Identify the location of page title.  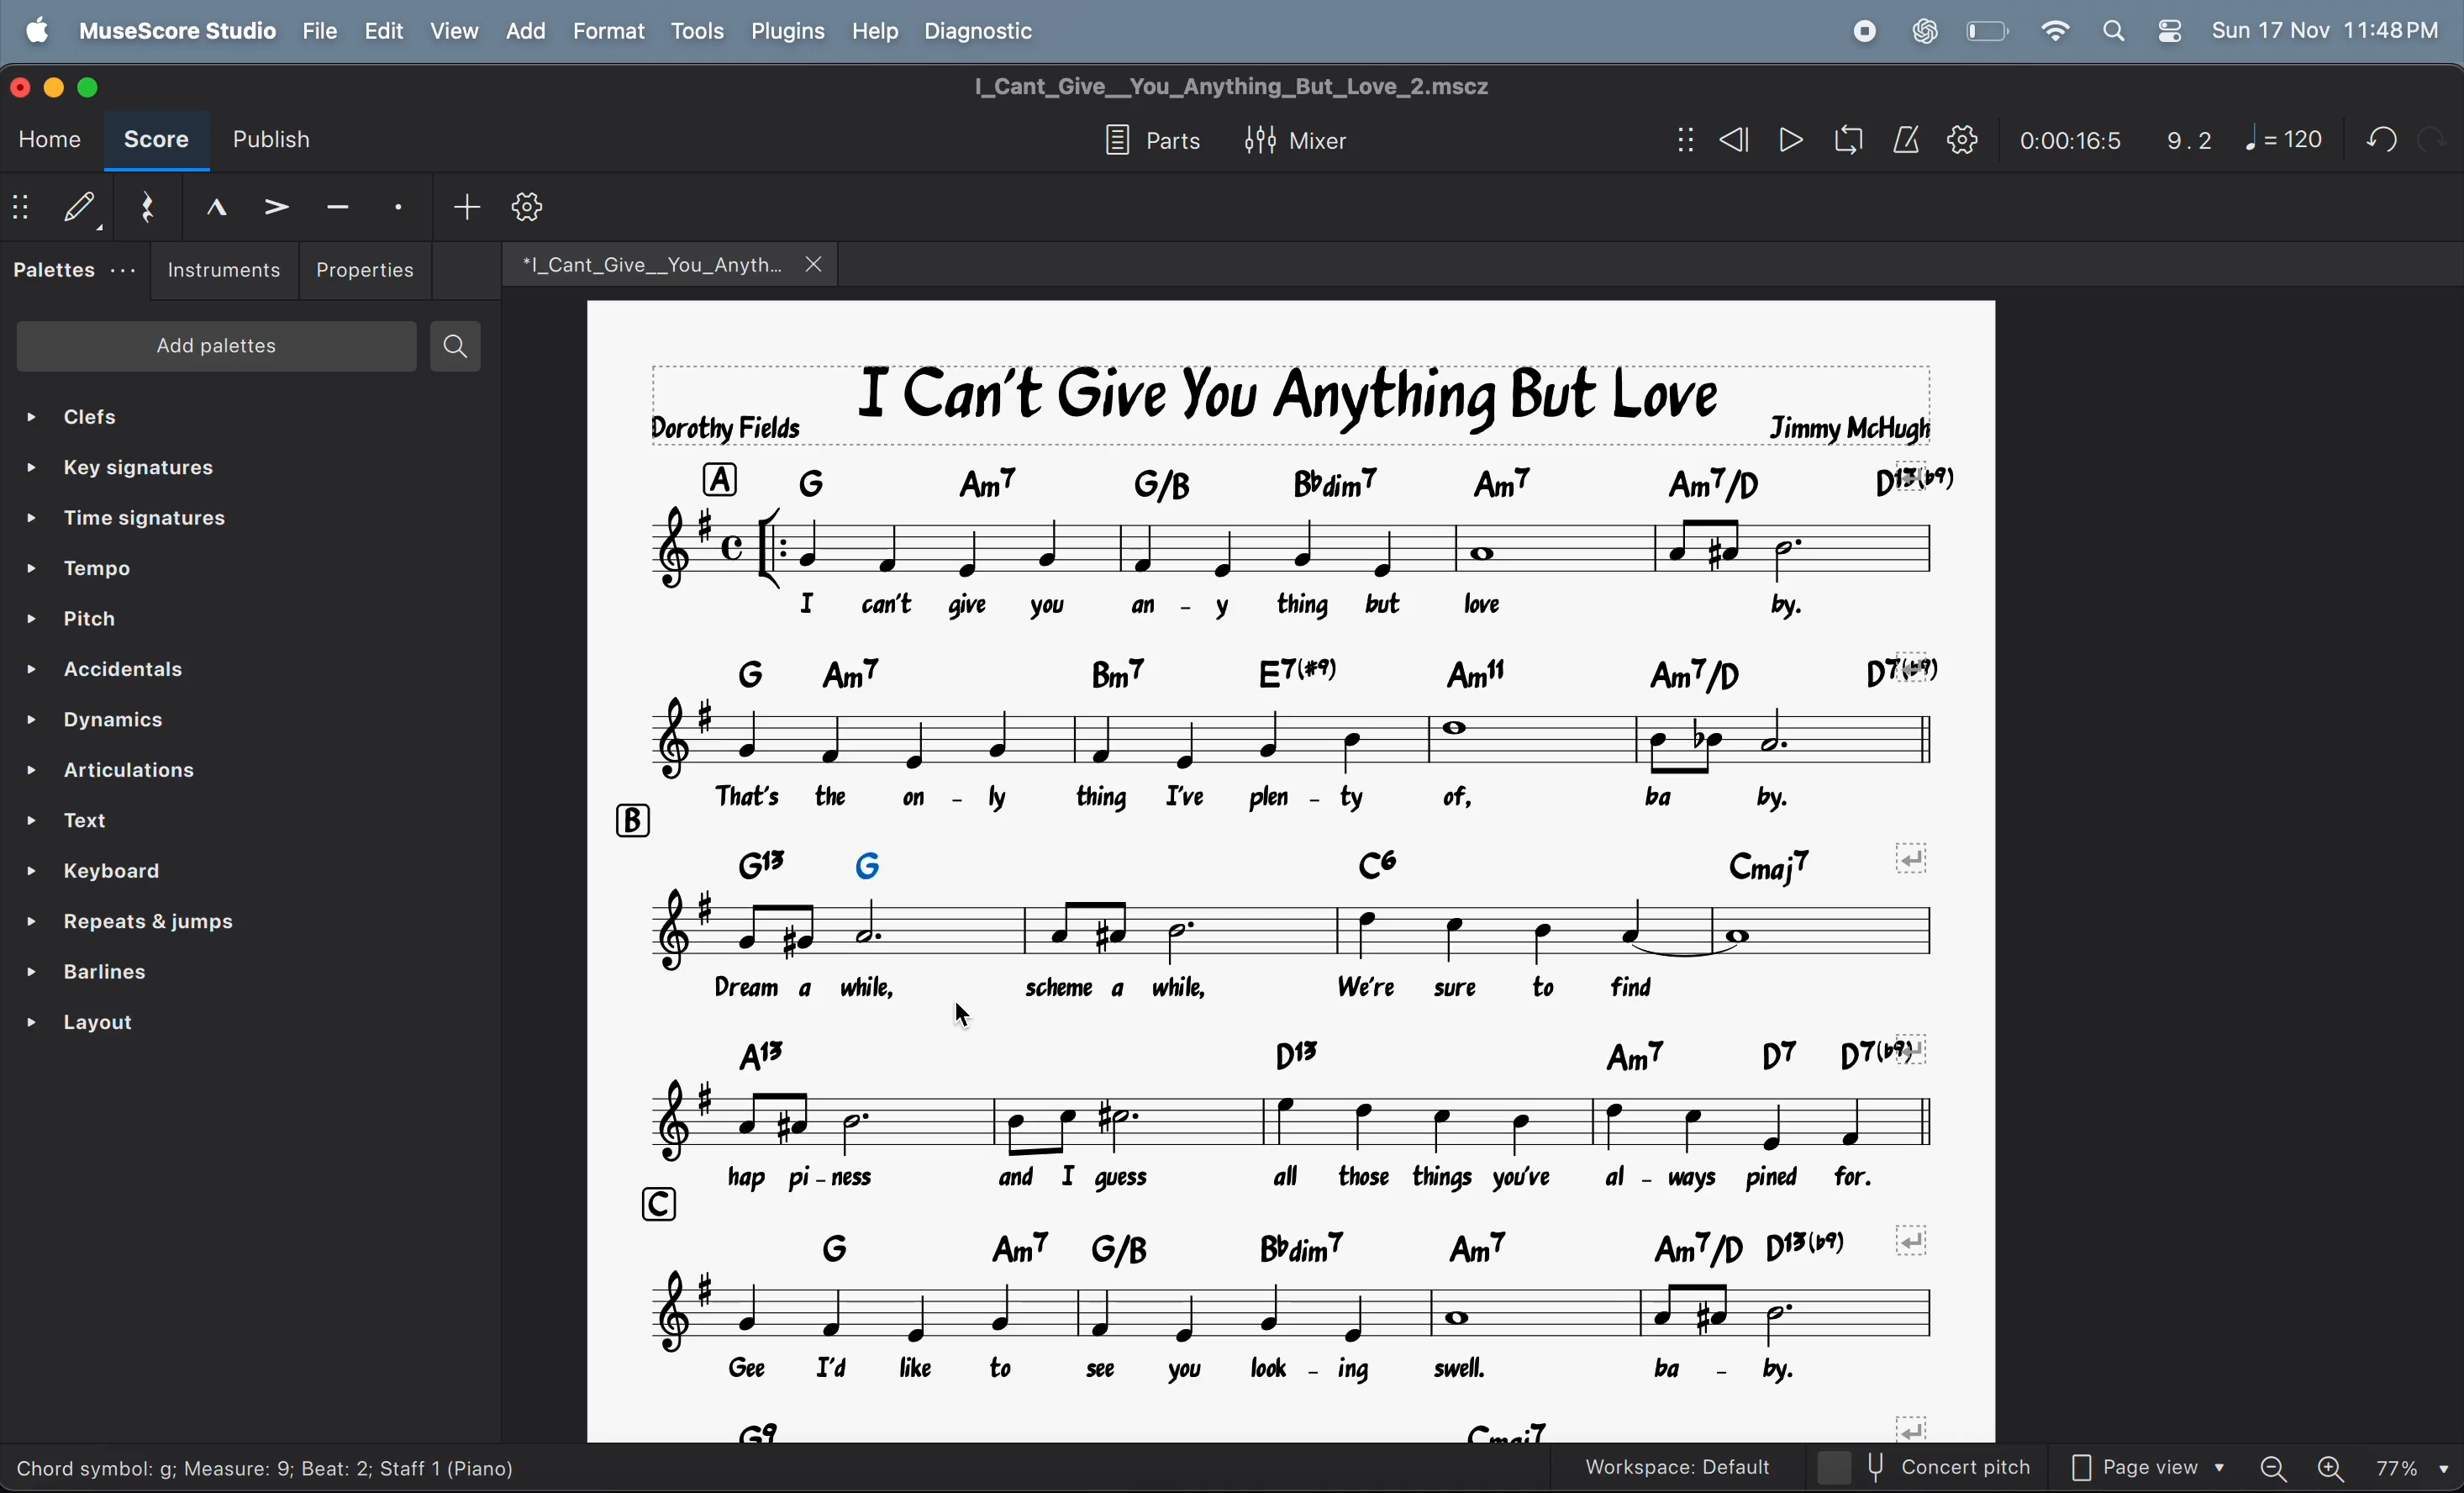
(1291, 402).